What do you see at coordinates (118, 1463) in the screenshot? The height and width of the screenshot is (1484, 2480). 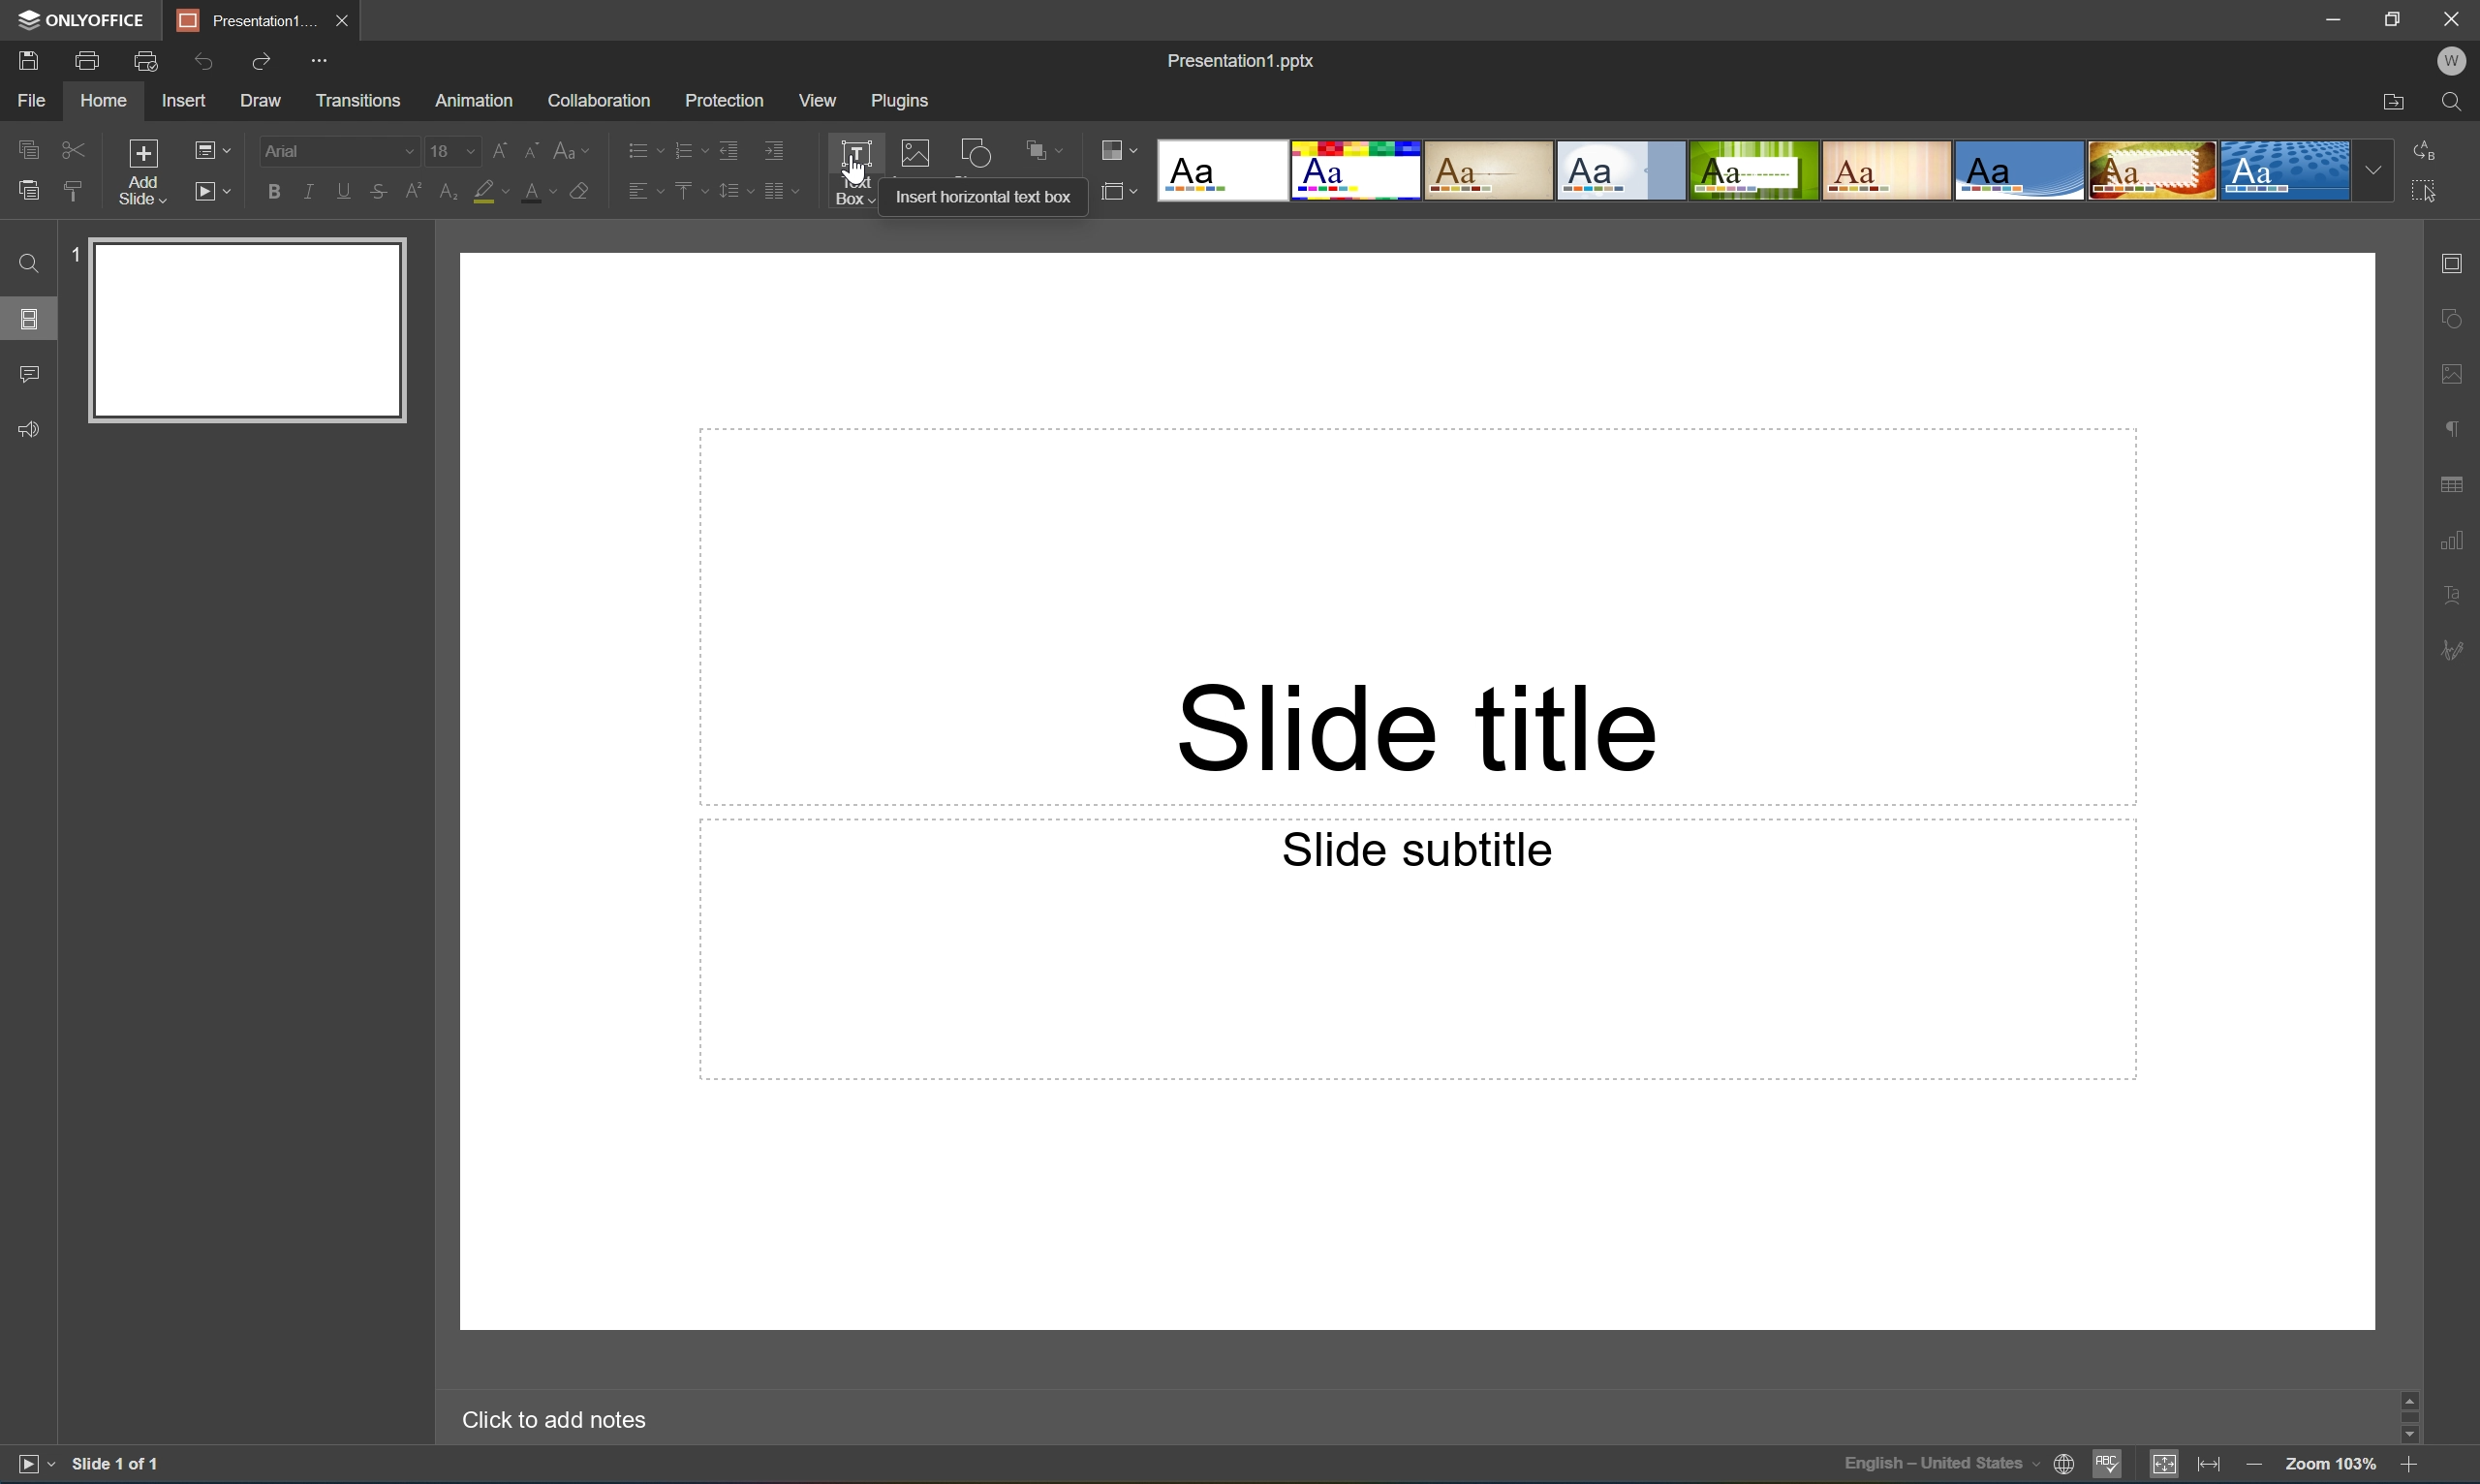 I see `Slide 1 of 1` at bounding box center [118, 1463].